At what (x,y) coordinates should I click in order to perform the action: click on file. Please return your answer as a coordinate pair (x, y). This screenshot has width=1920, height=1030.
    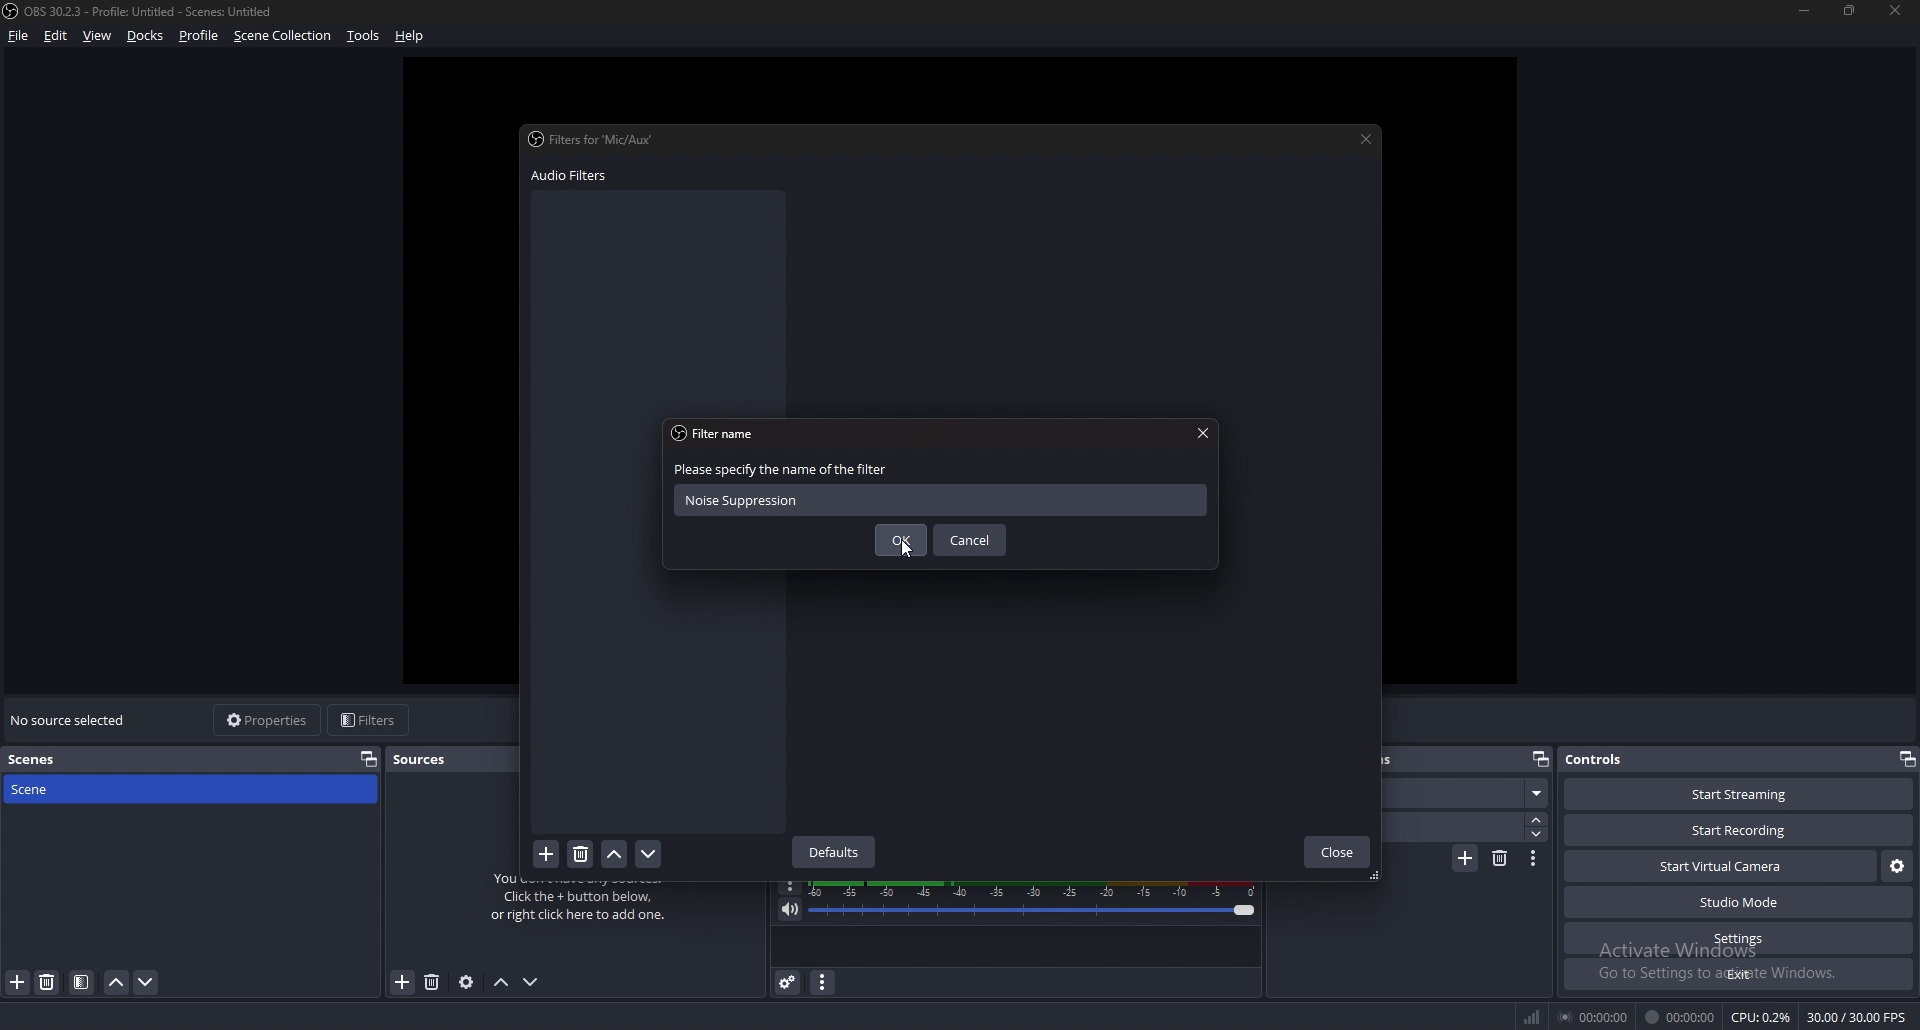
    Looking at the image, I should click on (18, 35).